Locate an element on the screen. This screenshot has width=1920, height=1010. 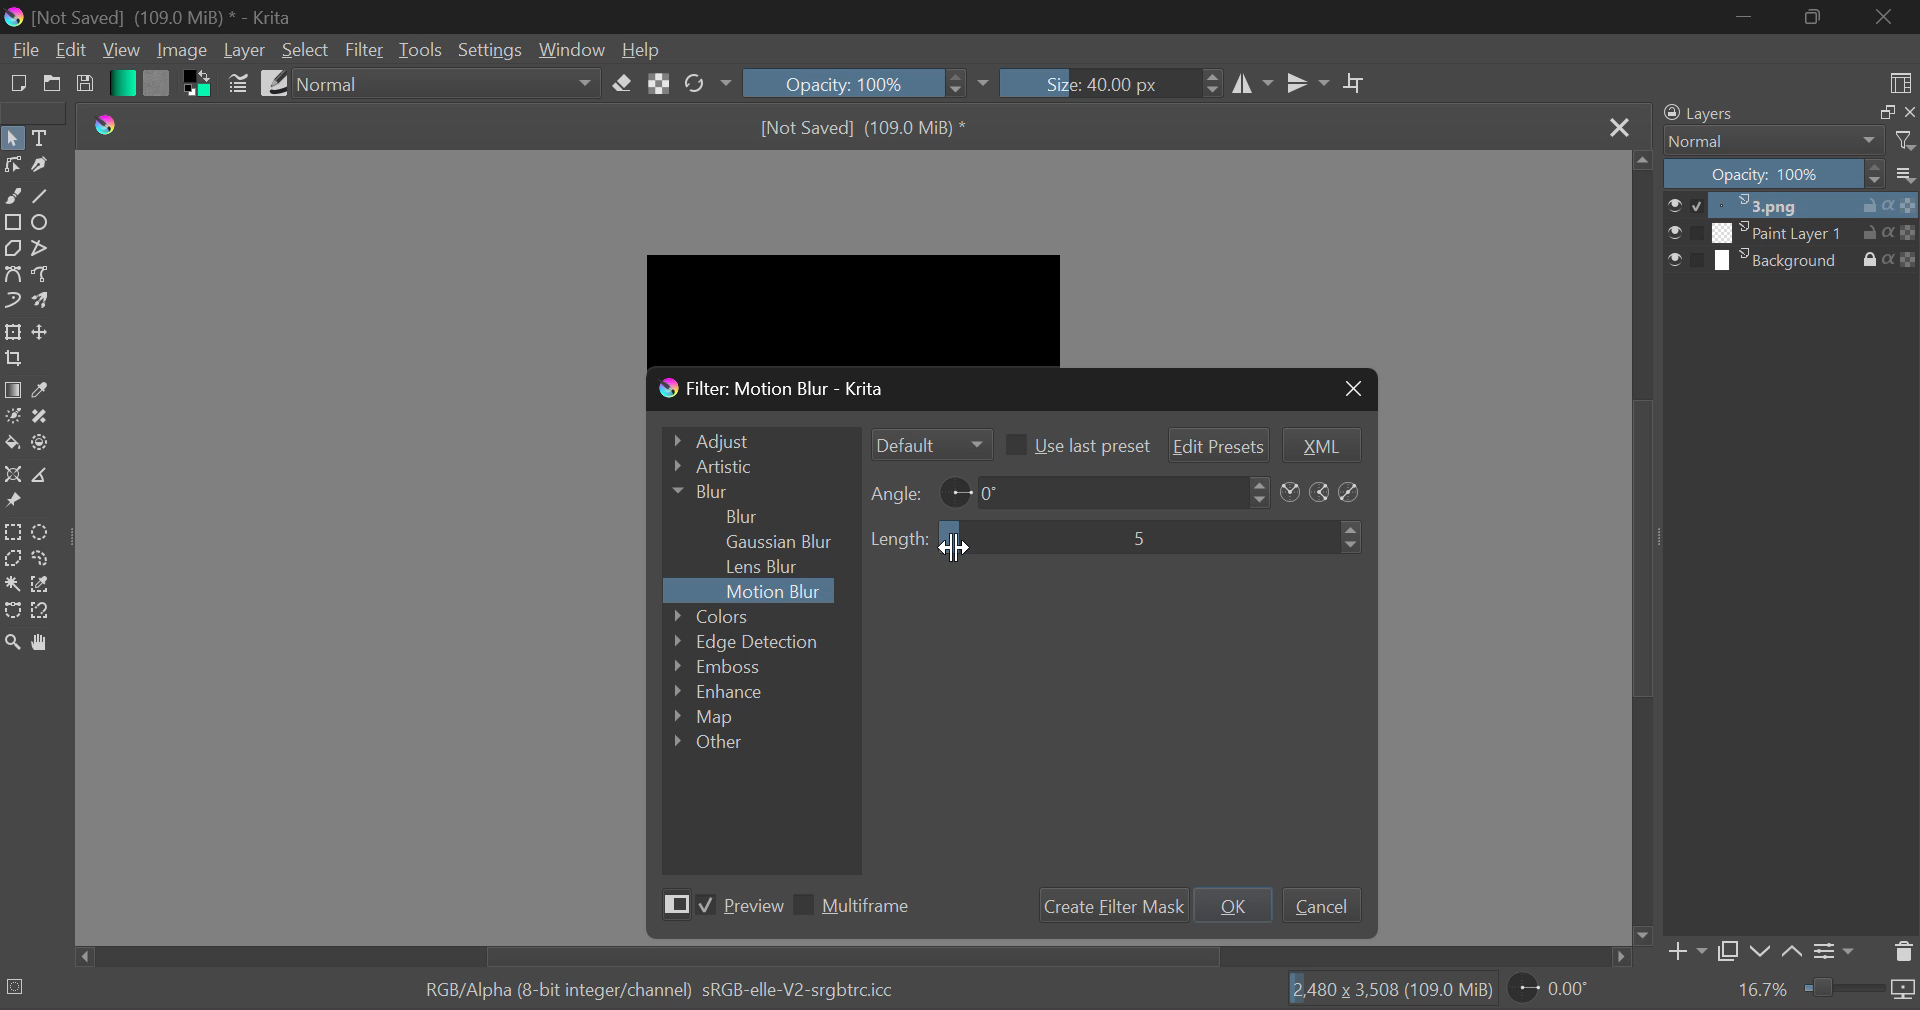
Select is located at coordinates (13, 137).